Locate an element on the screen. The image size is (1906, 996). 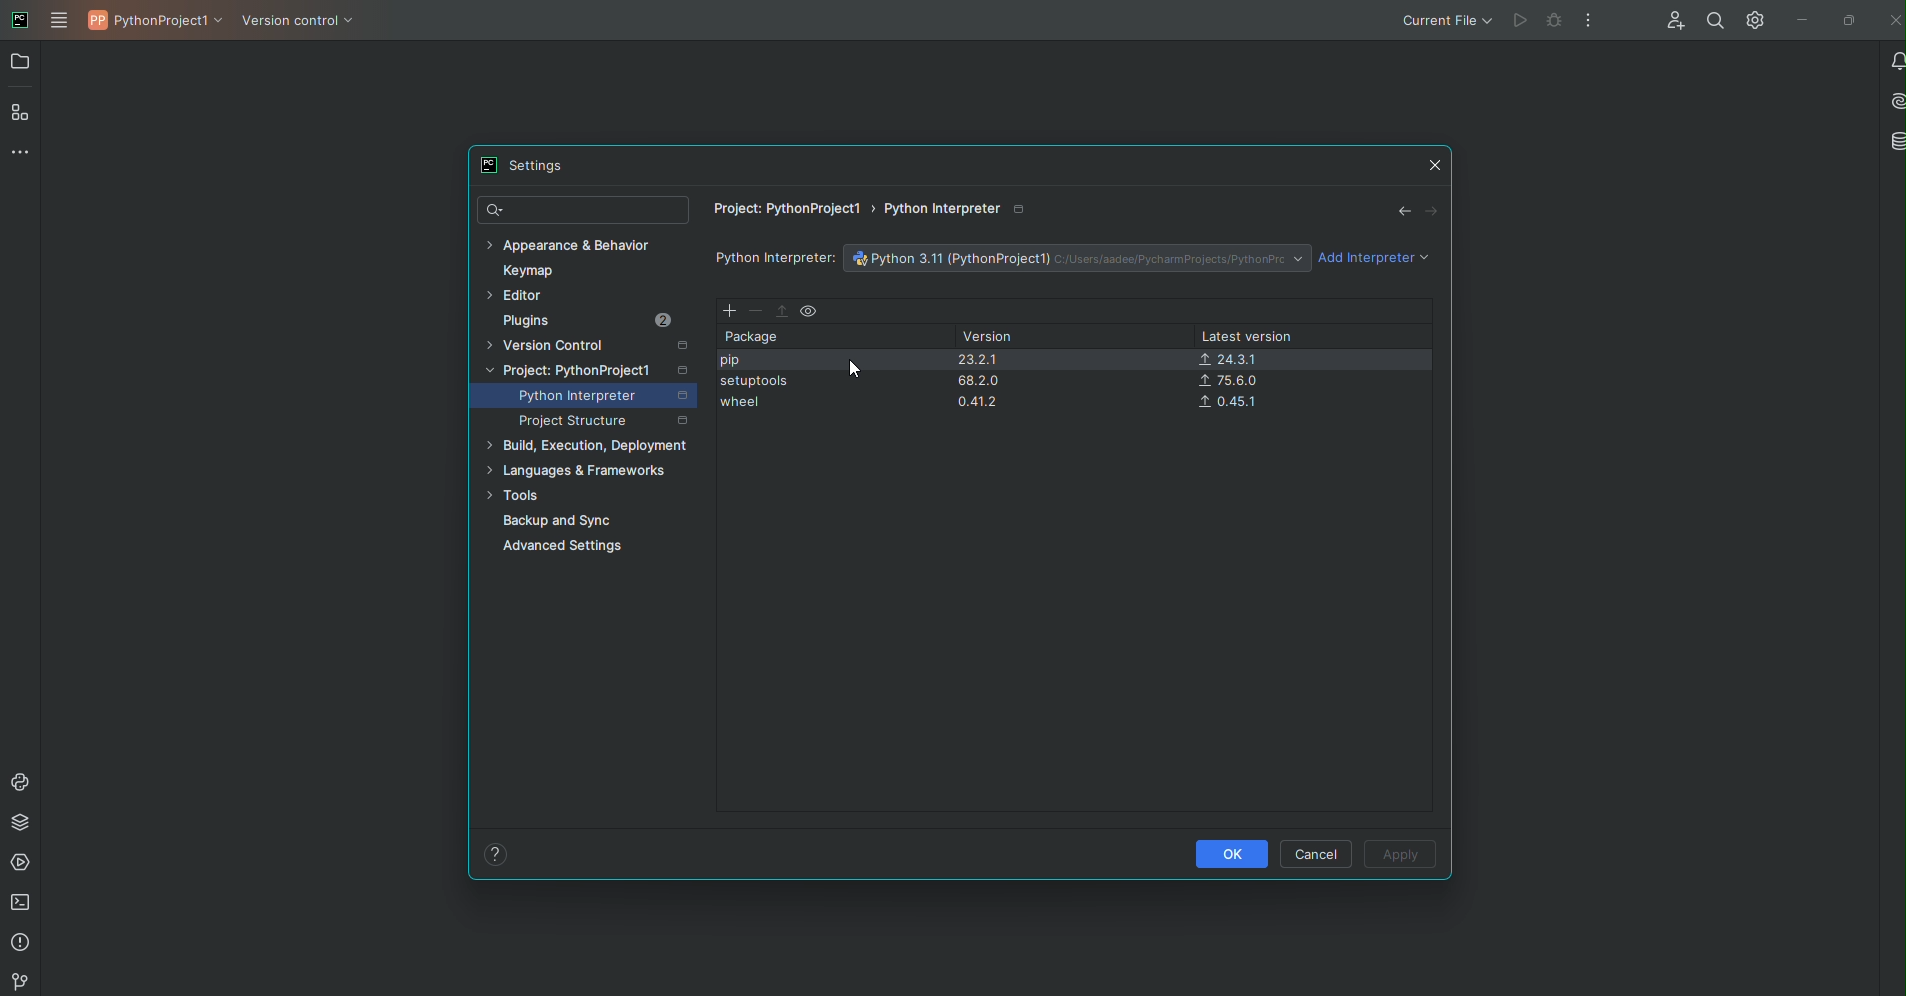
Settings is located at coordinates (519, 165).